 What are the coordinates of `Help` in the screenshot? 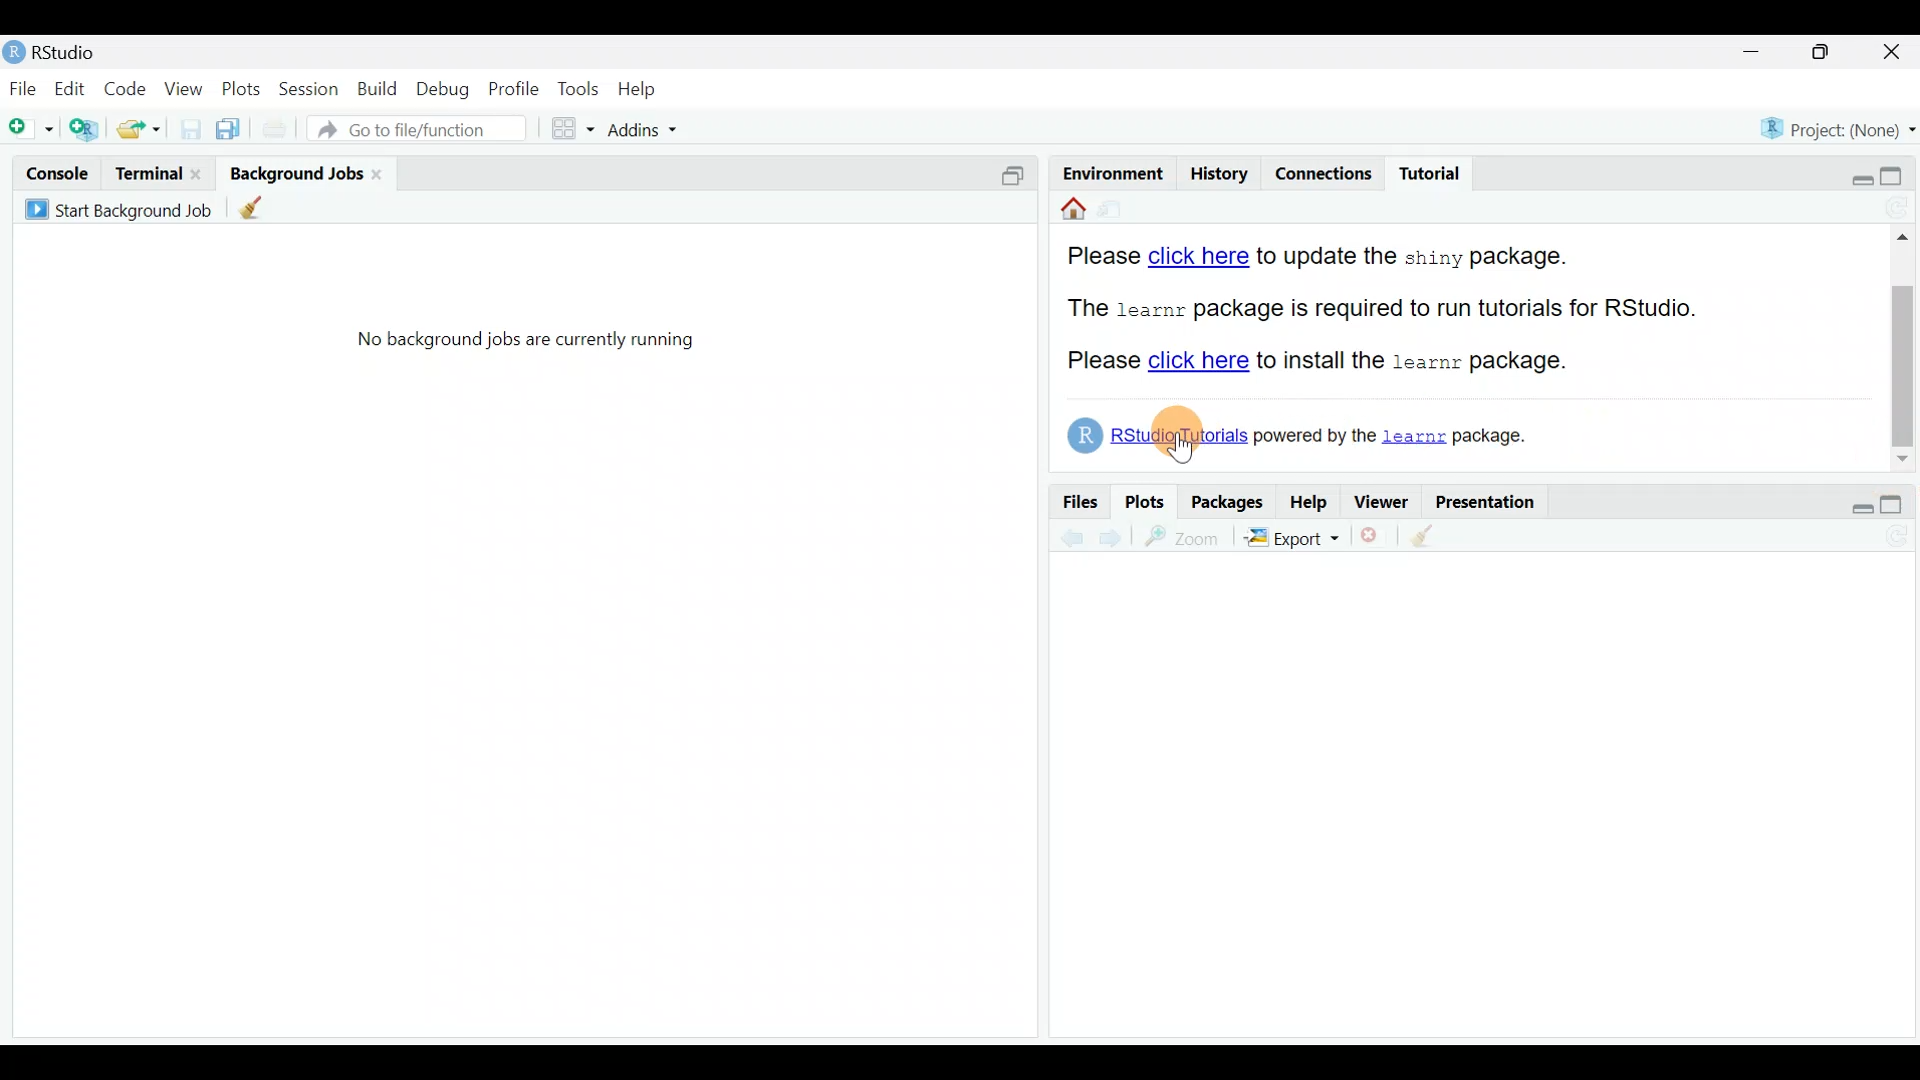 It's located at (641, 90).